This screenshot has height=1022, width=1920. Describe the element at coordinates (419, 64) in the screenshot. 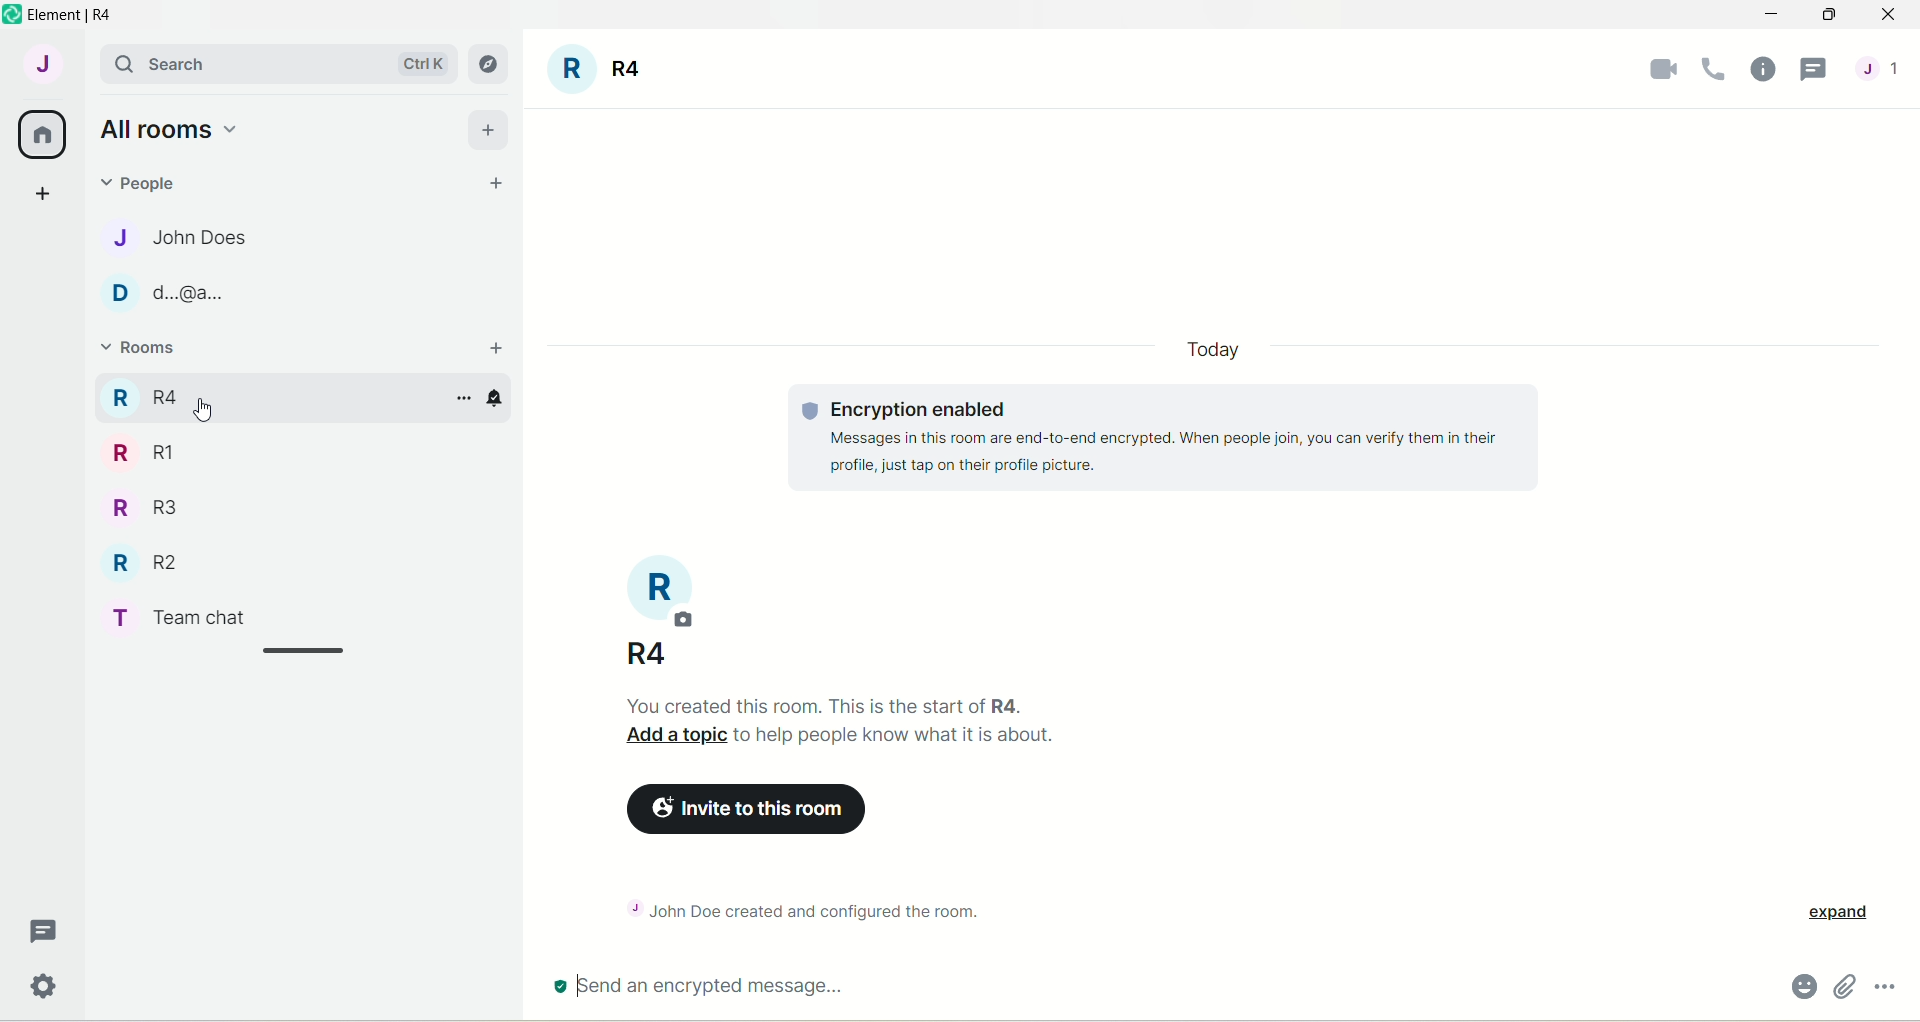

I see `Ctrl K` at that location.